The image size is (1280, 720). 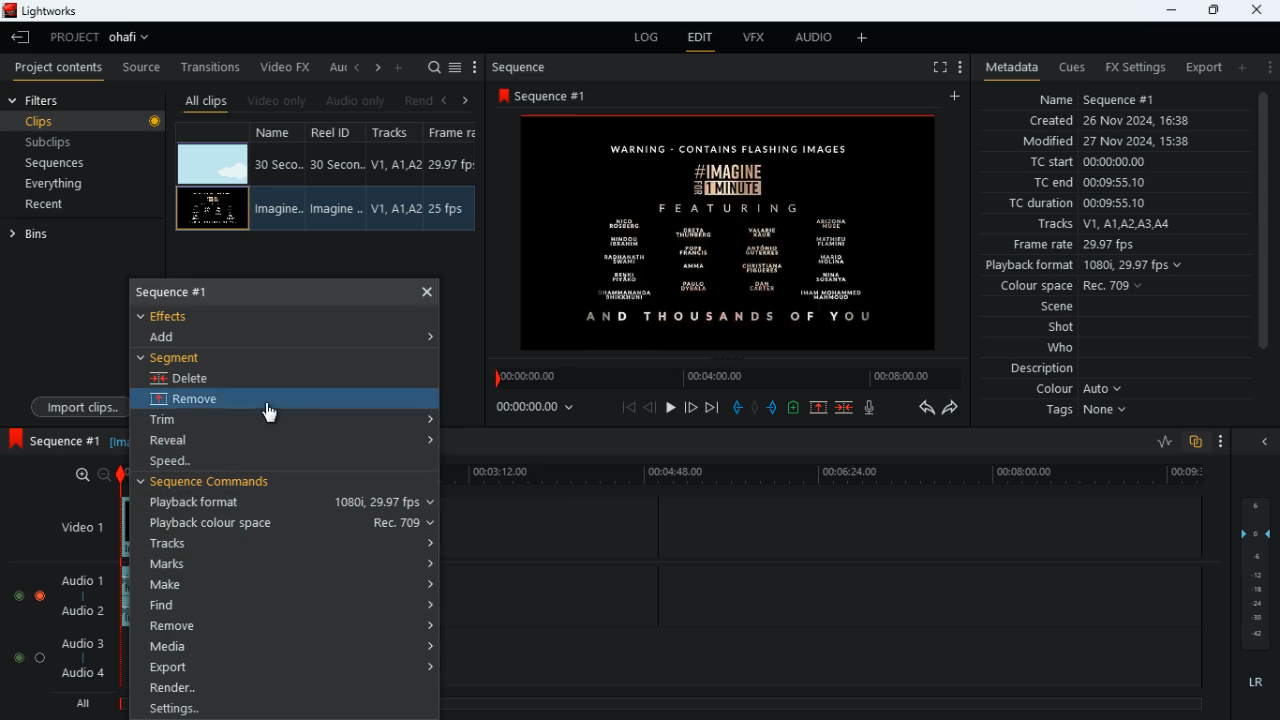 I want to click on cursor, so click(x=270, y=413).